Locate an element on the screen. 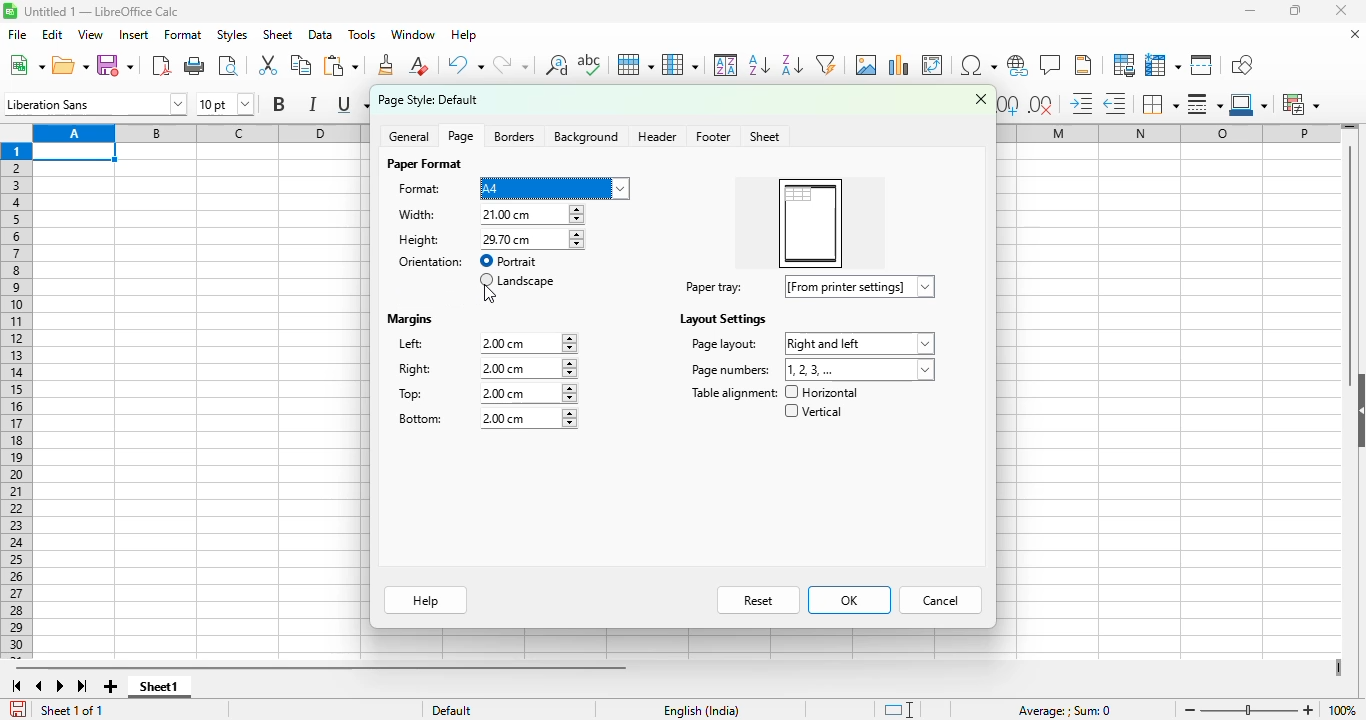 The height and width of the screenshot is (720, 1366). margins is located at coordinates (411, 320).